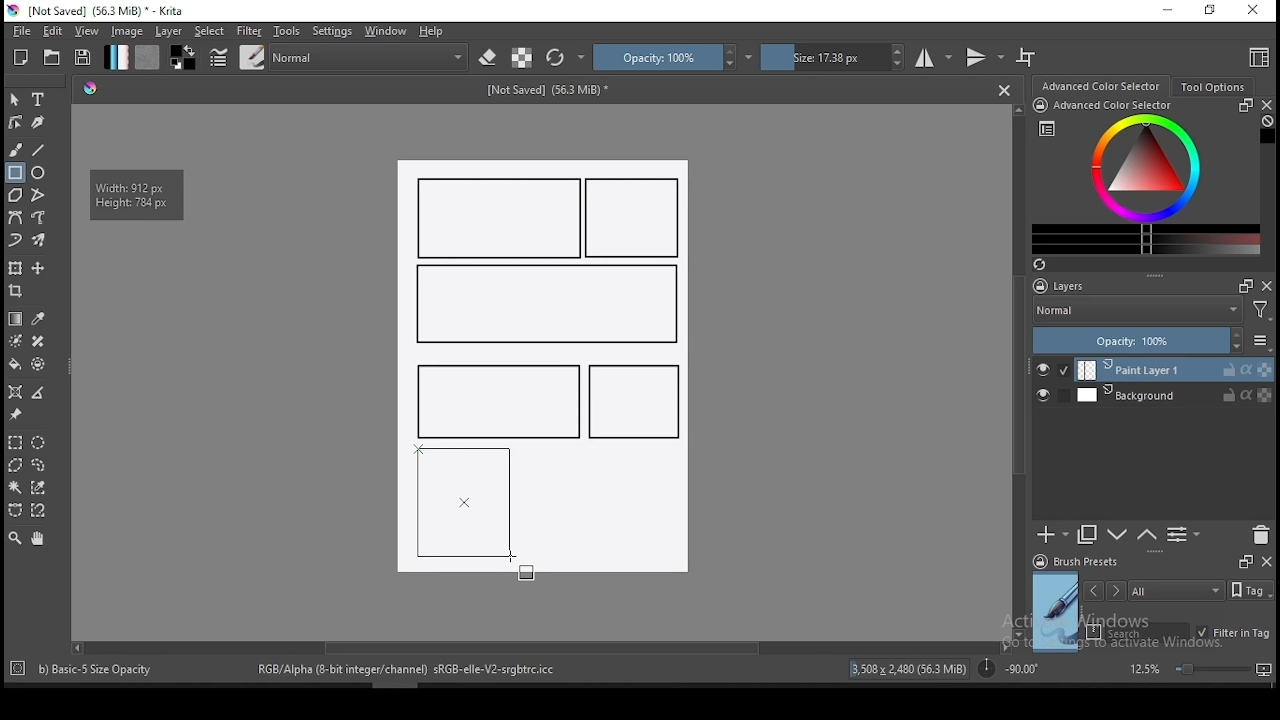 The image size is (1280, 720). I want to click on filter, so click(248, 31).